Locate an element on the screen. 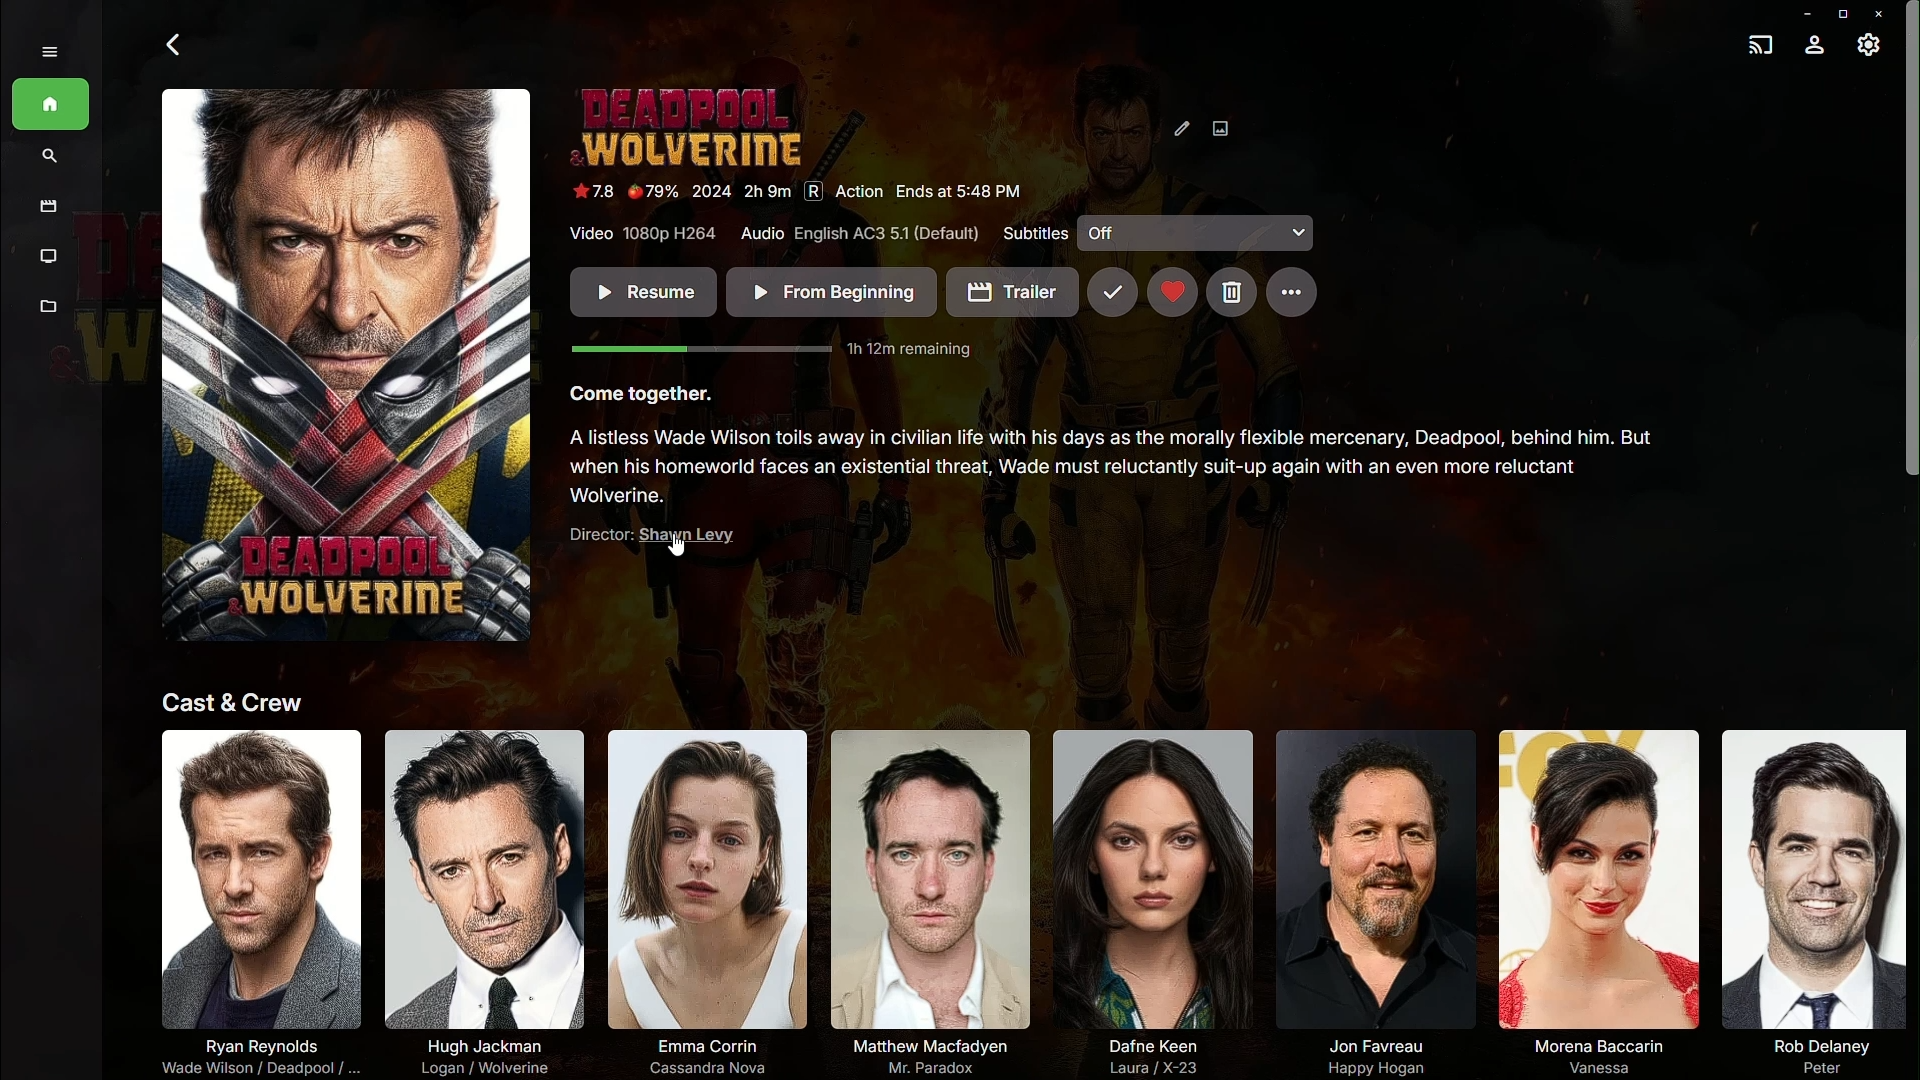 This screenshot has width=1920, height=1080. Movies is located at coordinates (49, 207).